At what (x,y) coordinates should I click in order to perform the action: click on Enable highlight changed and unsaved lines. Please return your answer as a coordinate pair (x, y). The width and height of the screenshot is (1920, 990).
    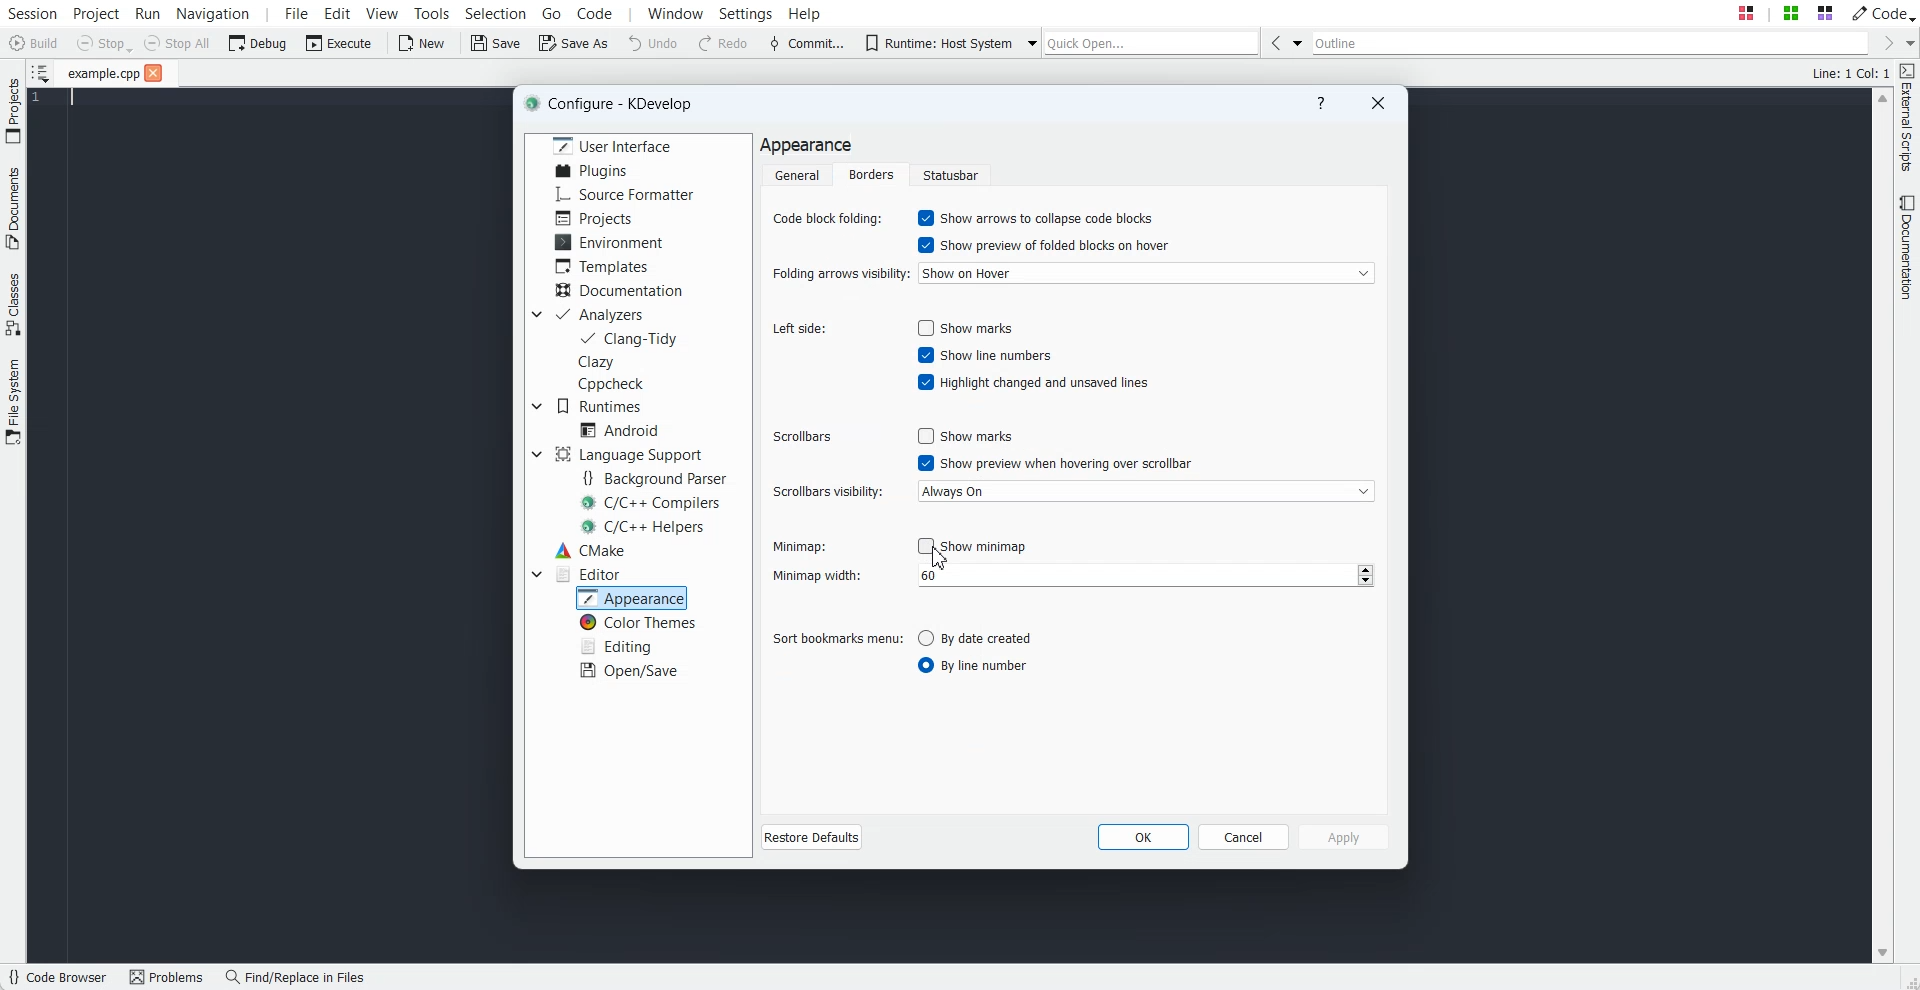
    Looking at the image, I should click on (1032, 381).